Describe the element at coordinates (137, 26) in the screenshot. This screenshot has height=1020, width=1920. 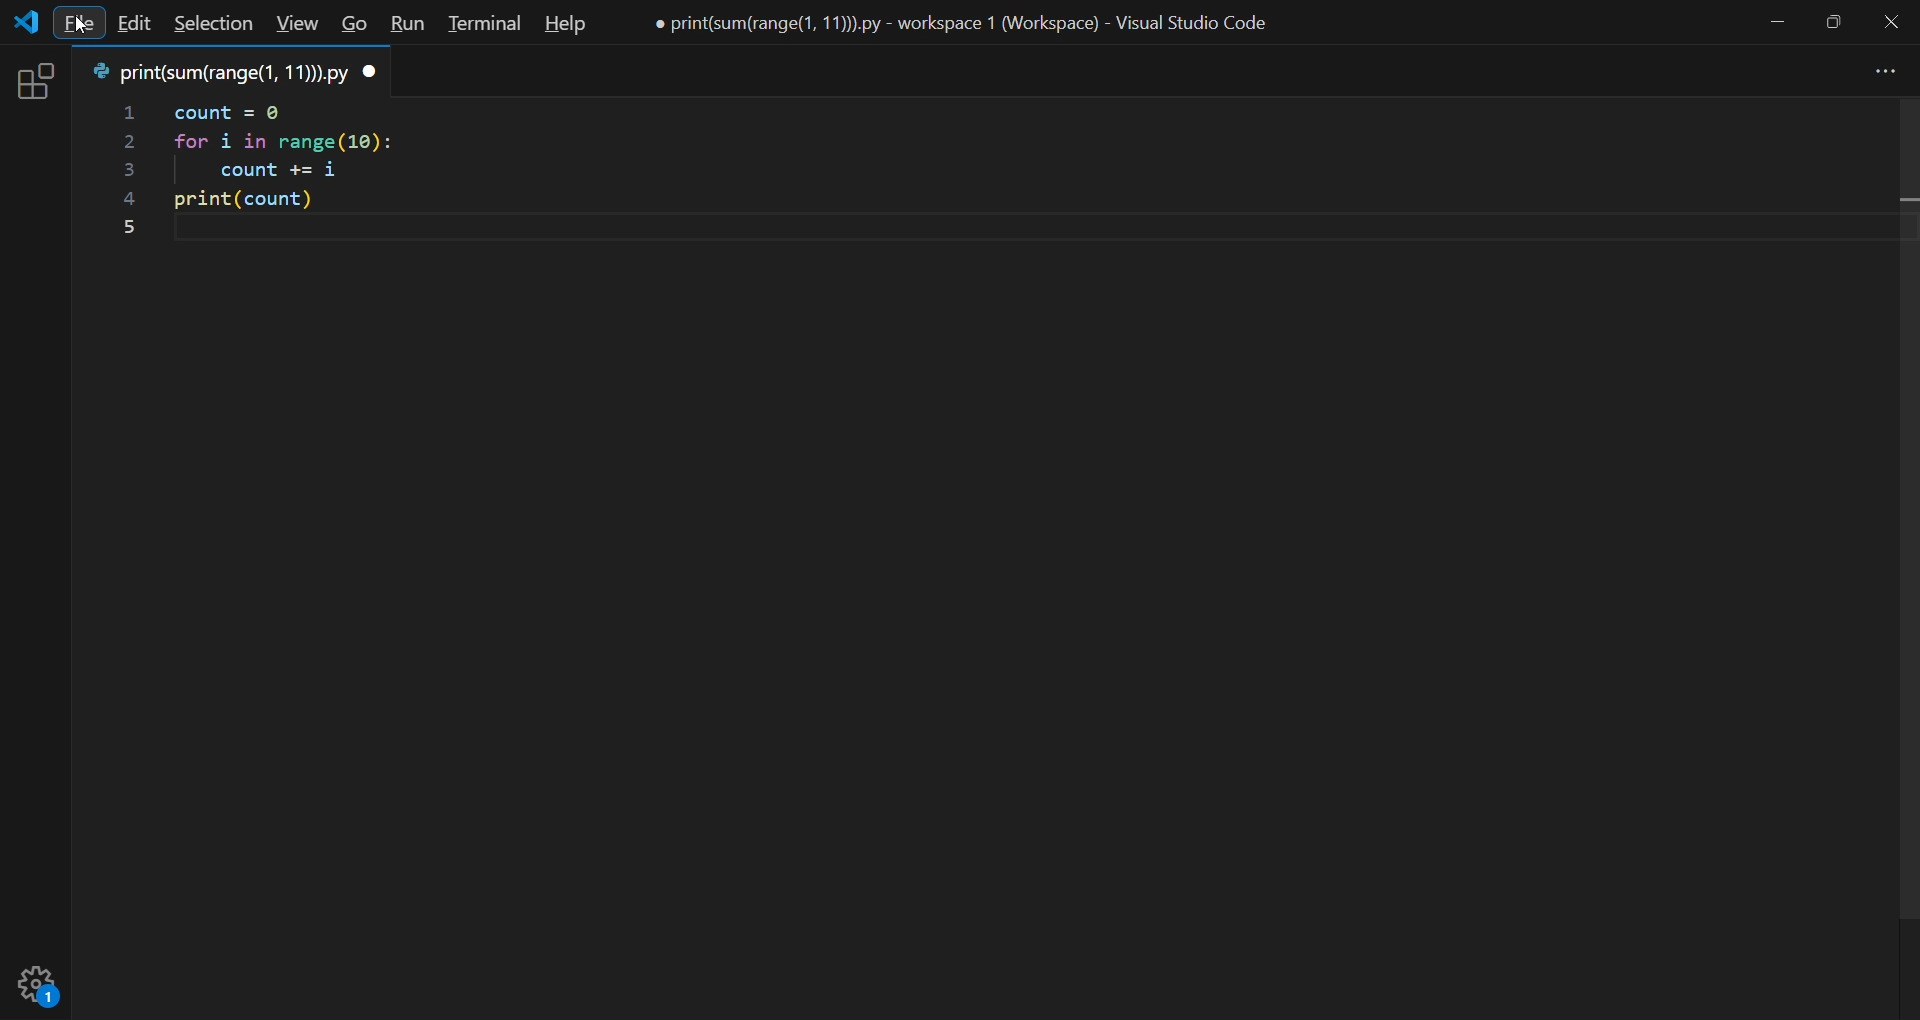
I see `edit` at that location.